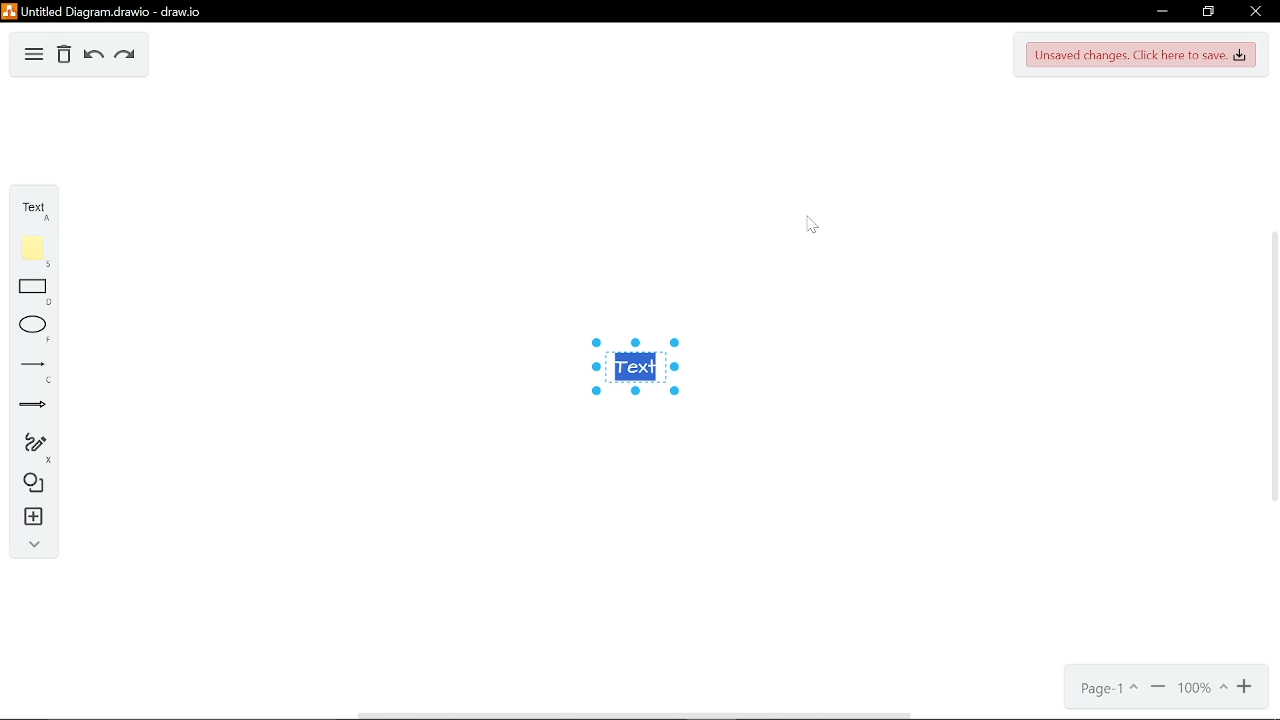 This screenshot has width=1280, height=720. I want to click on Minimize, so click(1162, 11).